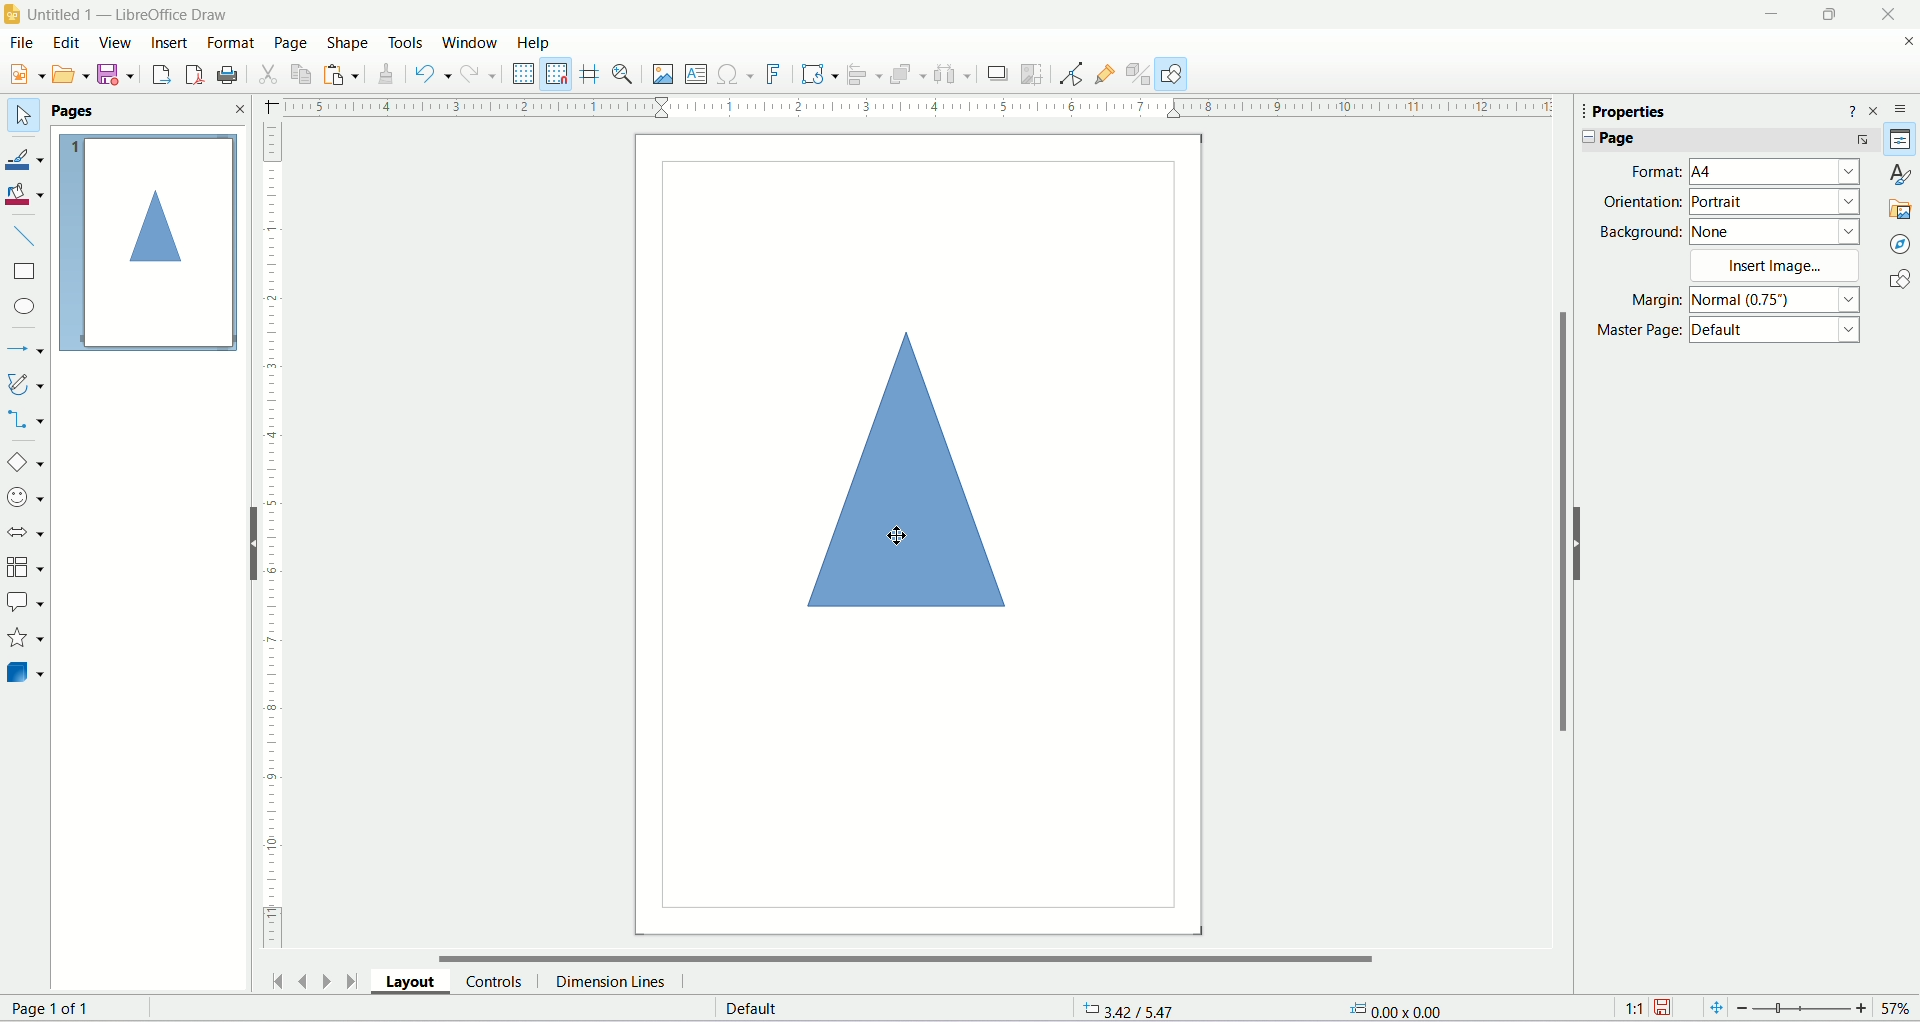  What do you see at coordinates (300, 980) in the screenshot?
I see `Move to previous page` at bounding box center [300, 980].